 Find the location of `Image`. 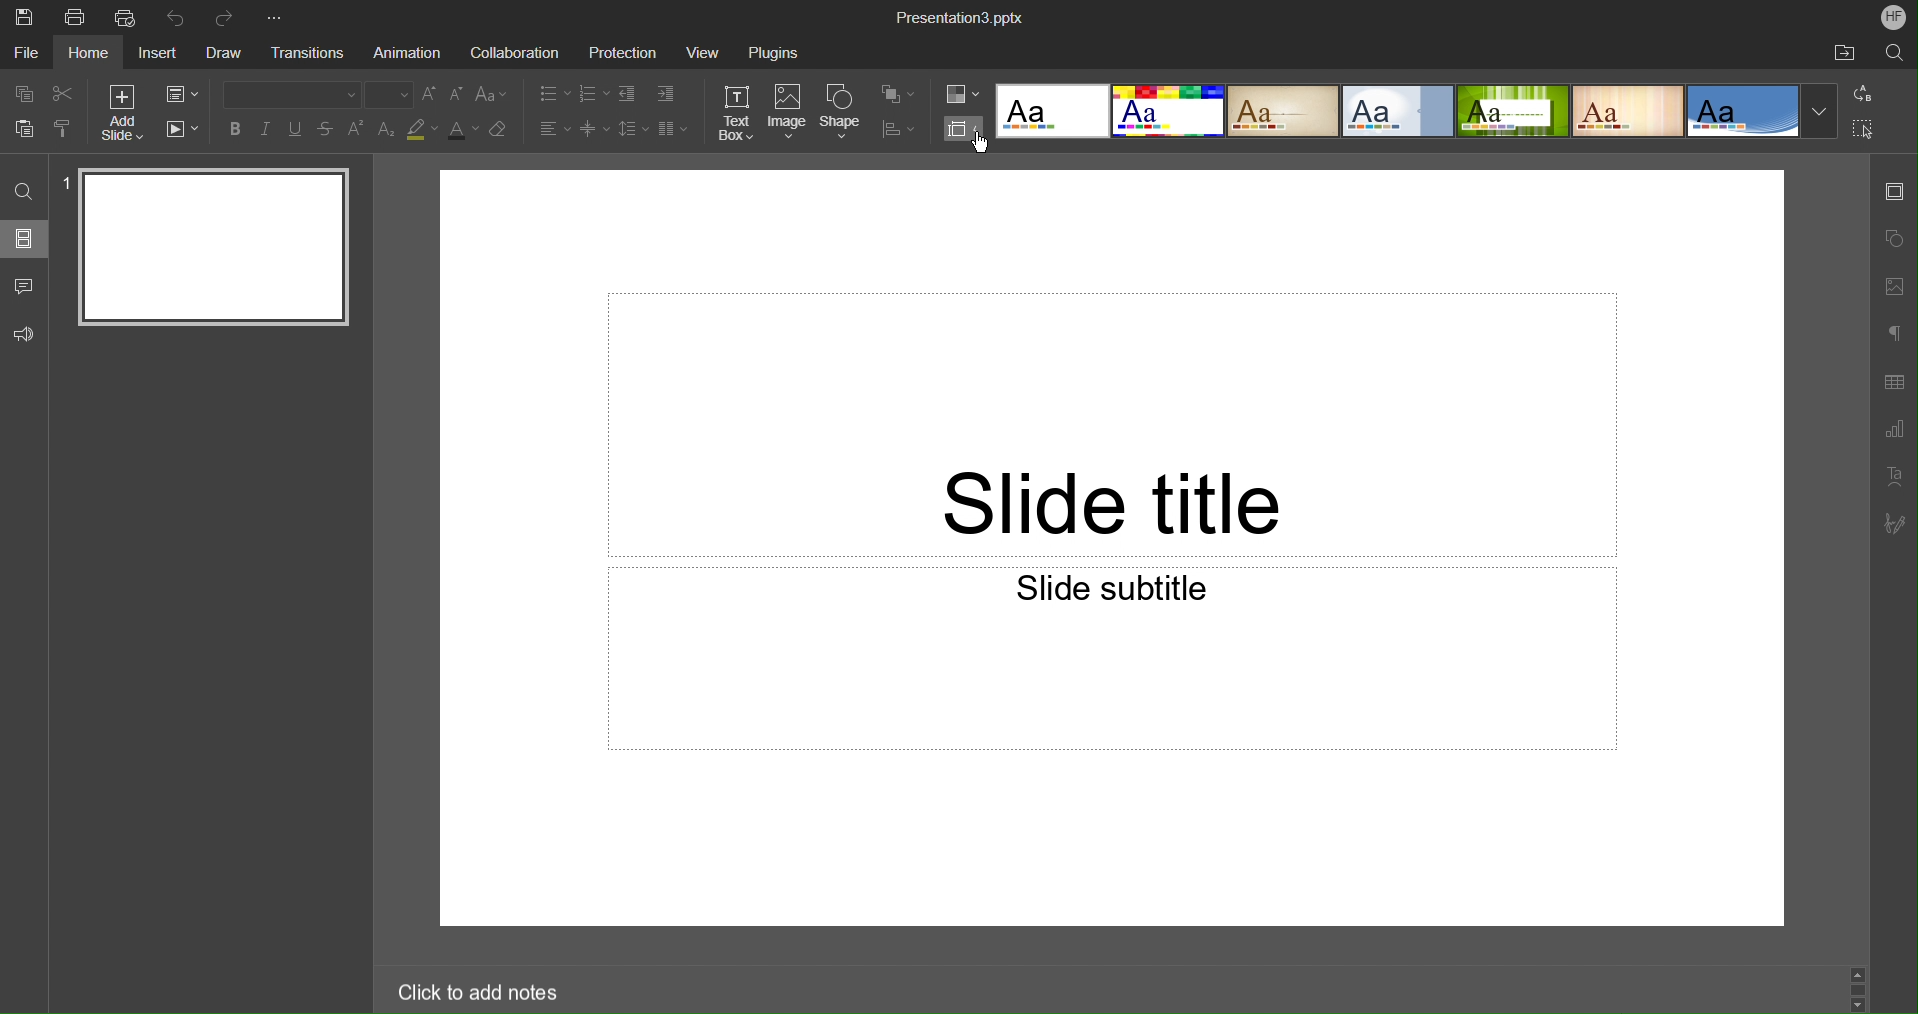

Image is located at coordinates (788, 113).